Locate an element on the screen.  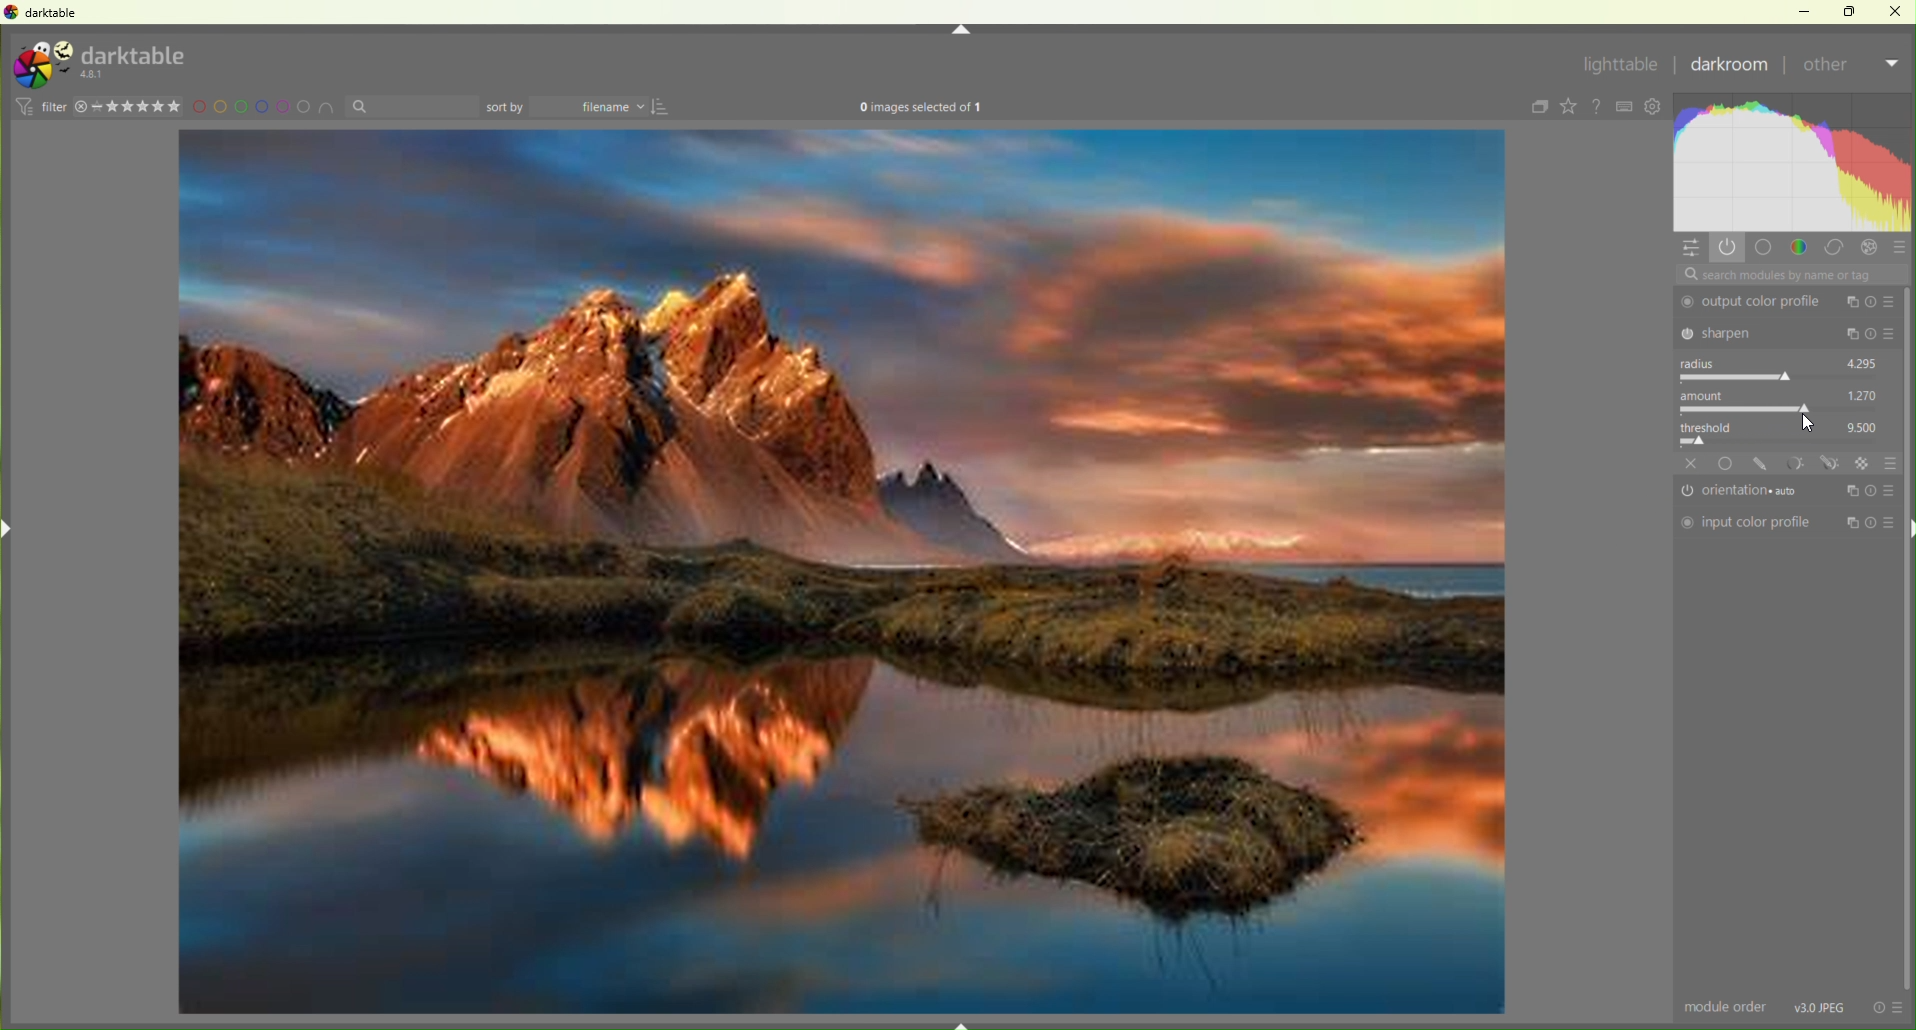
sort by is located at coordinates (412, 107).